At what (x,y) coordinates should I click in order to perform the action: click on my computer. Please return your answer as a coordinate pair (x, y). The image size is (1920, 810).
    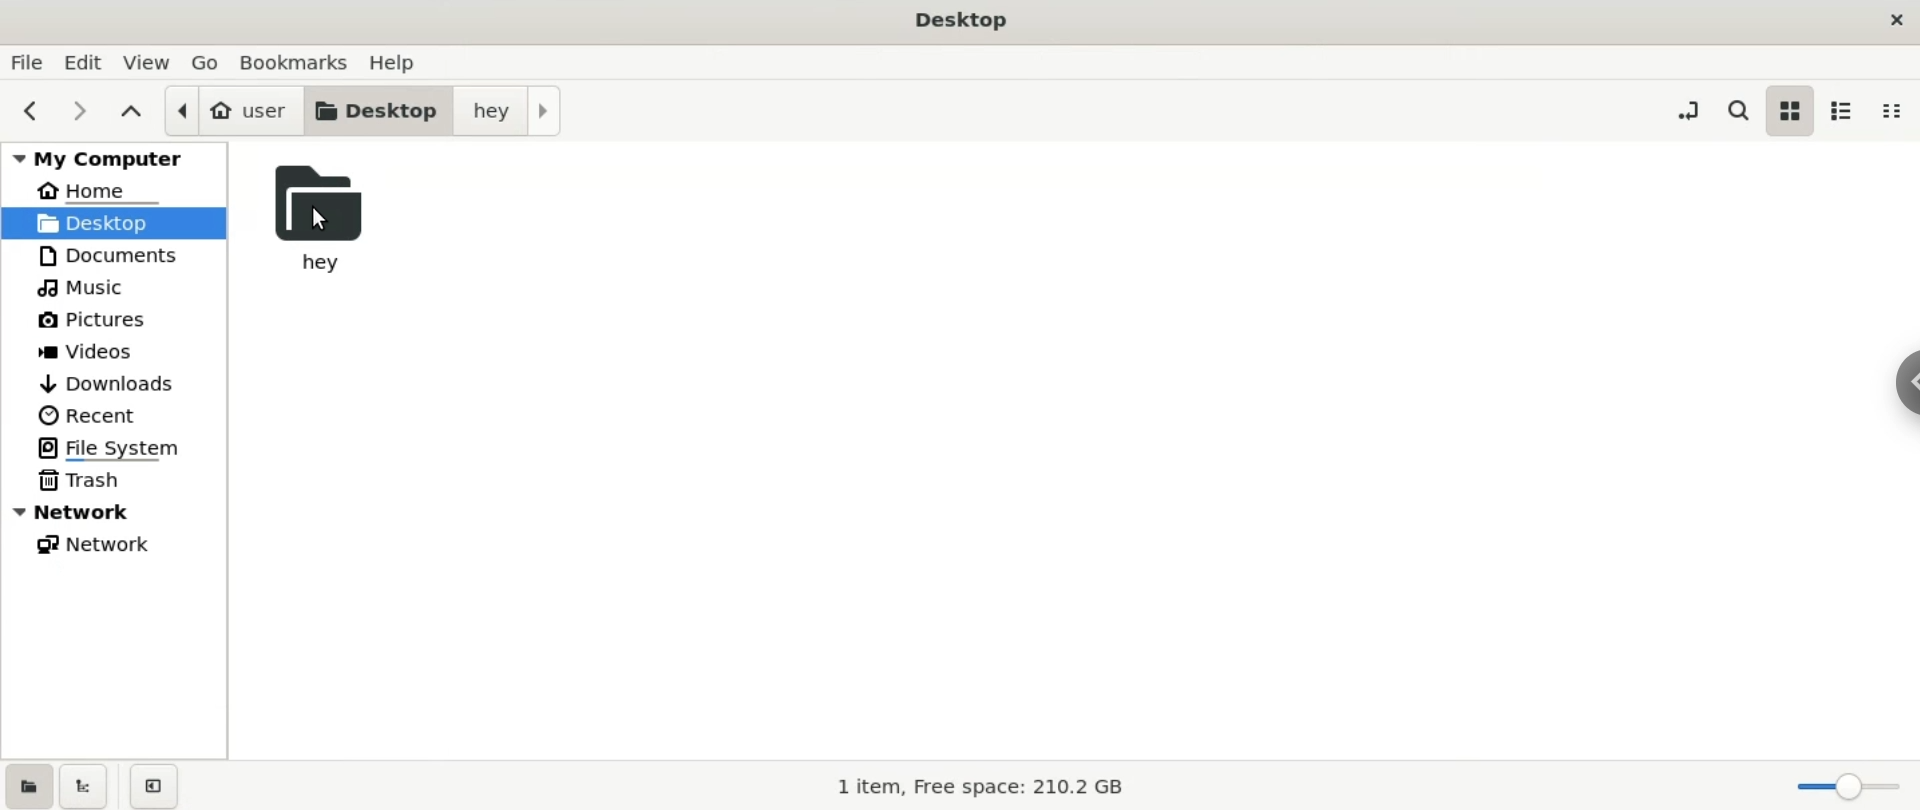
    Looking at the image, I should click on (114, 157).